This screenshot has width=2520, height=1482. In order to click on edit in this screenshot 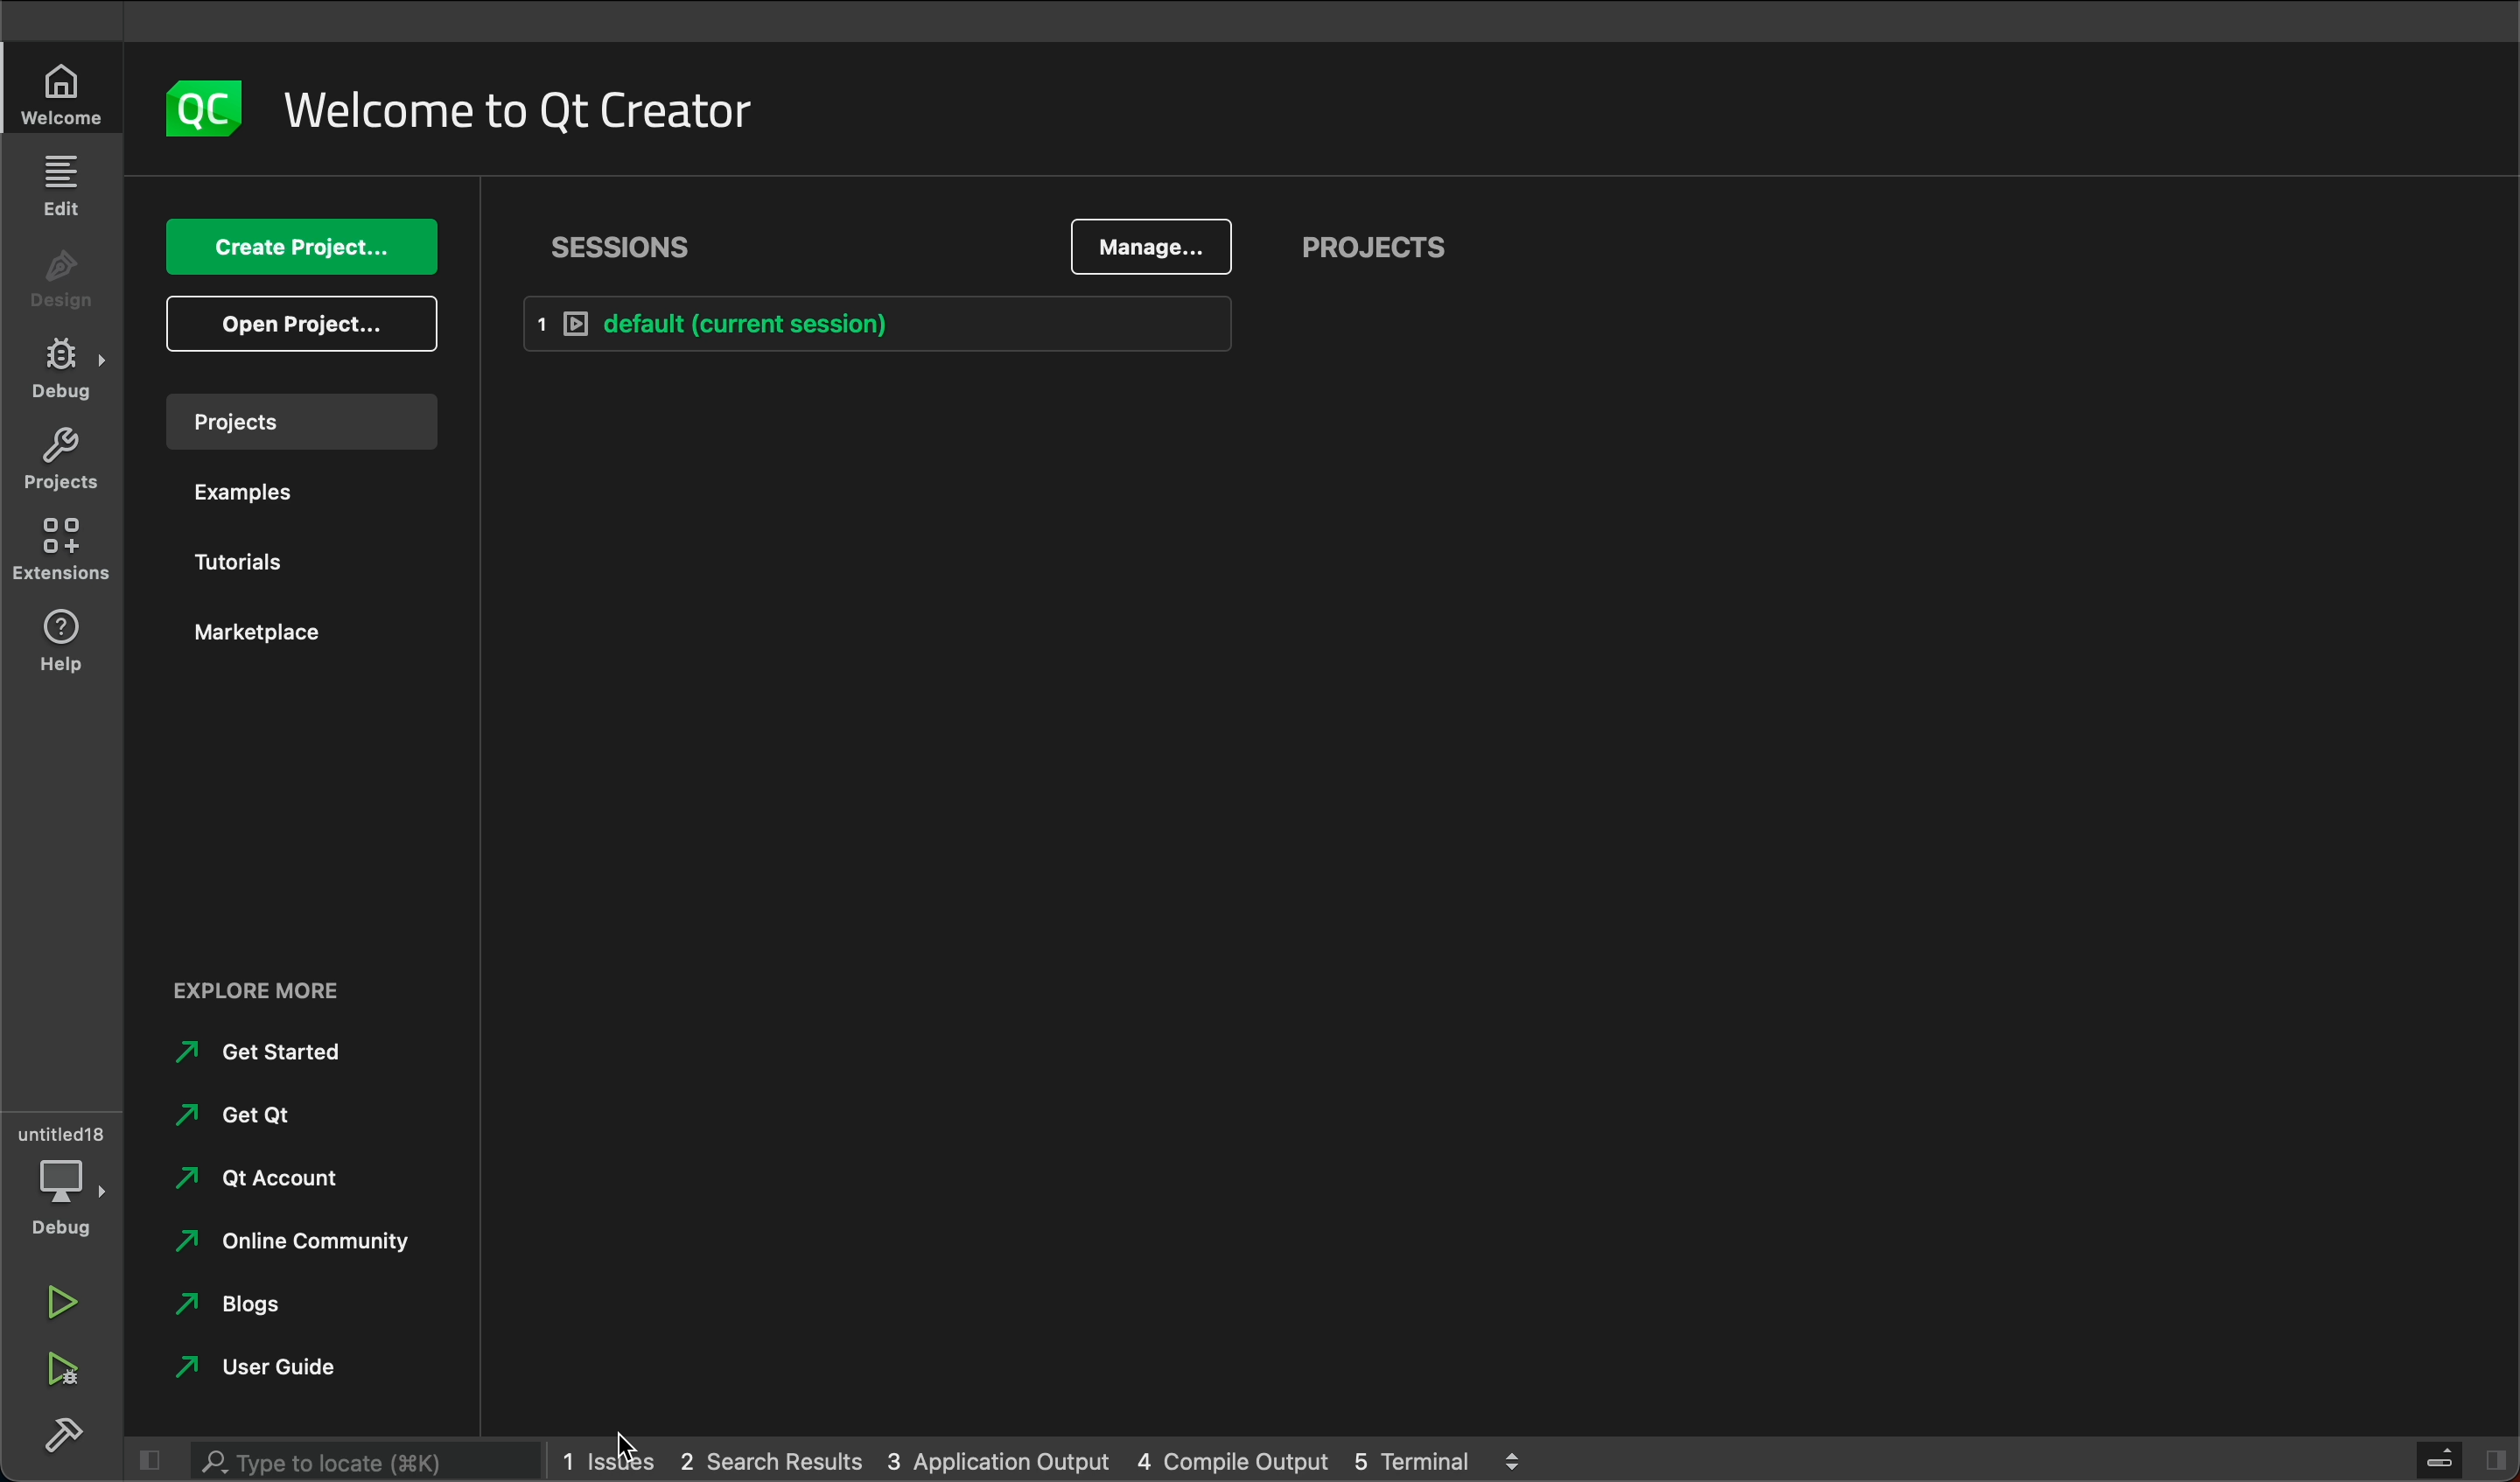, I will do `click(67, 188)`.